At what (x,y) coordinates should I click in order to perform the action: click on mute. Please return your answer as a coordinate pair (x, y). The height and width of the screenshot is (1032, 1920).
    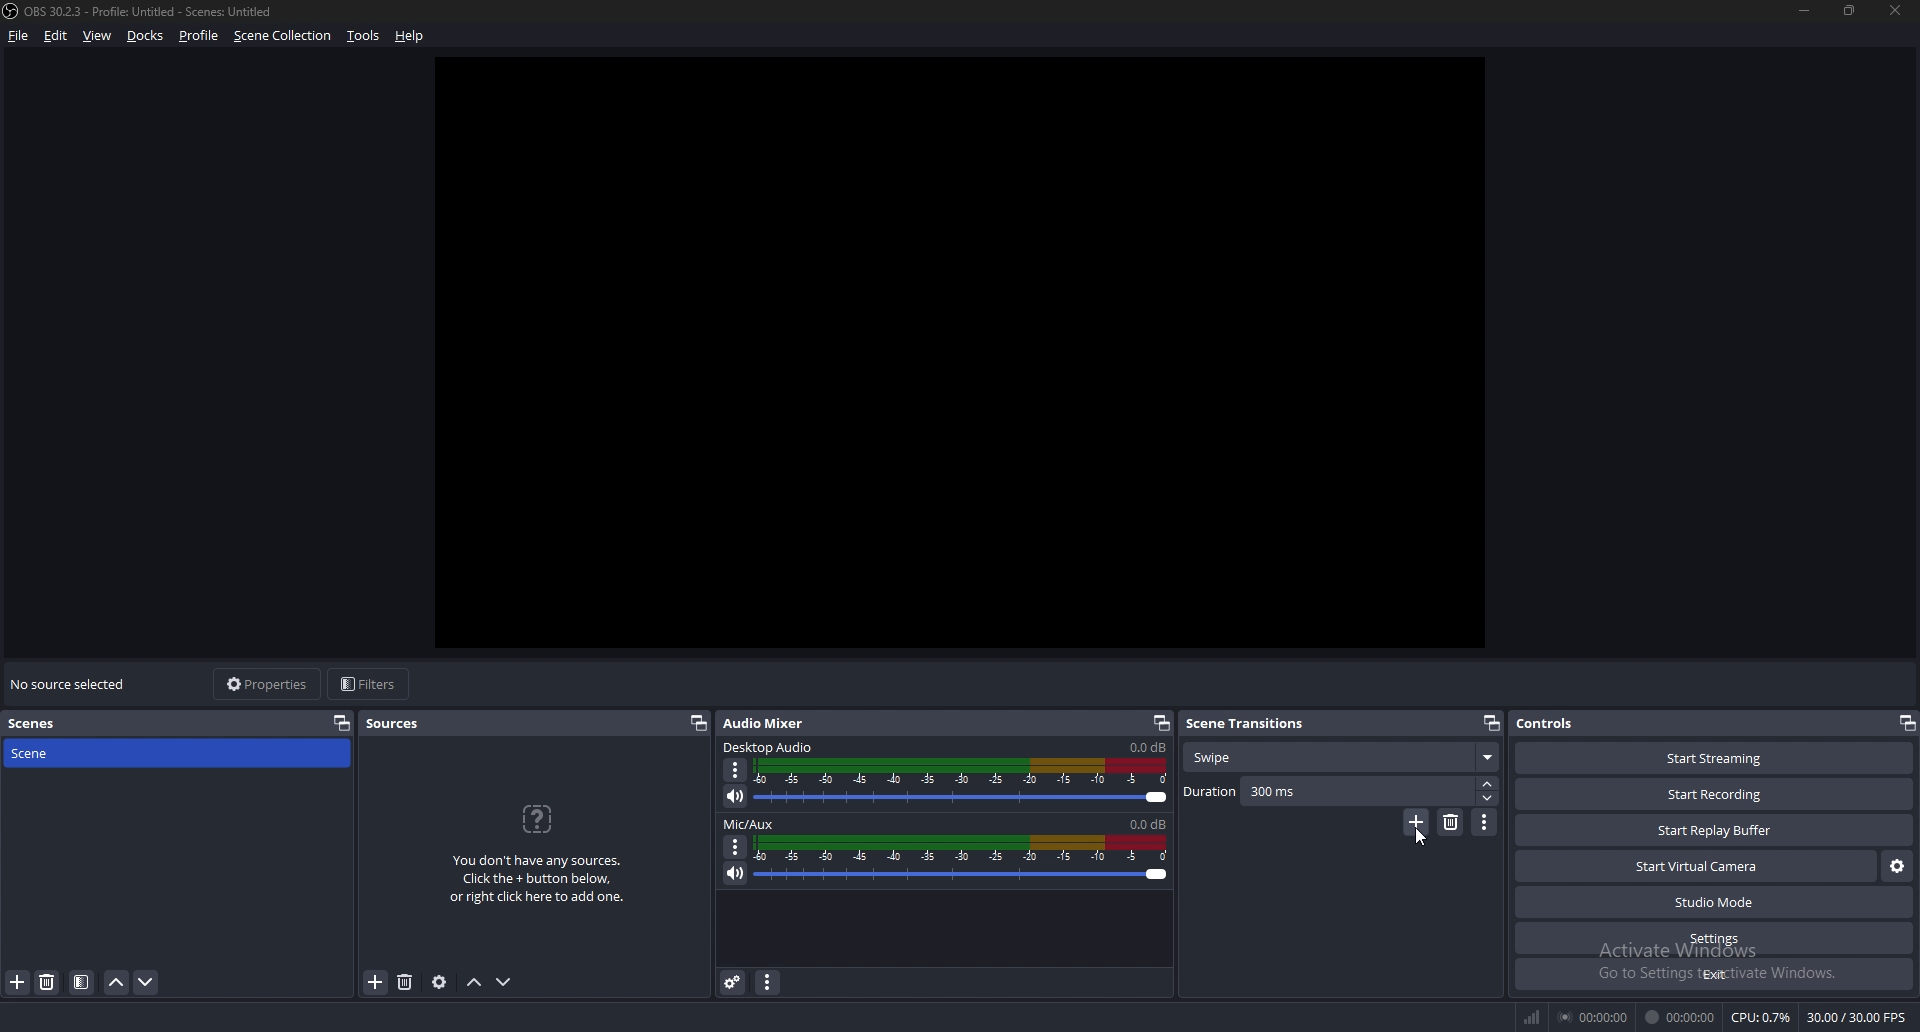
    Looking at the image, I should click on (737, 798).